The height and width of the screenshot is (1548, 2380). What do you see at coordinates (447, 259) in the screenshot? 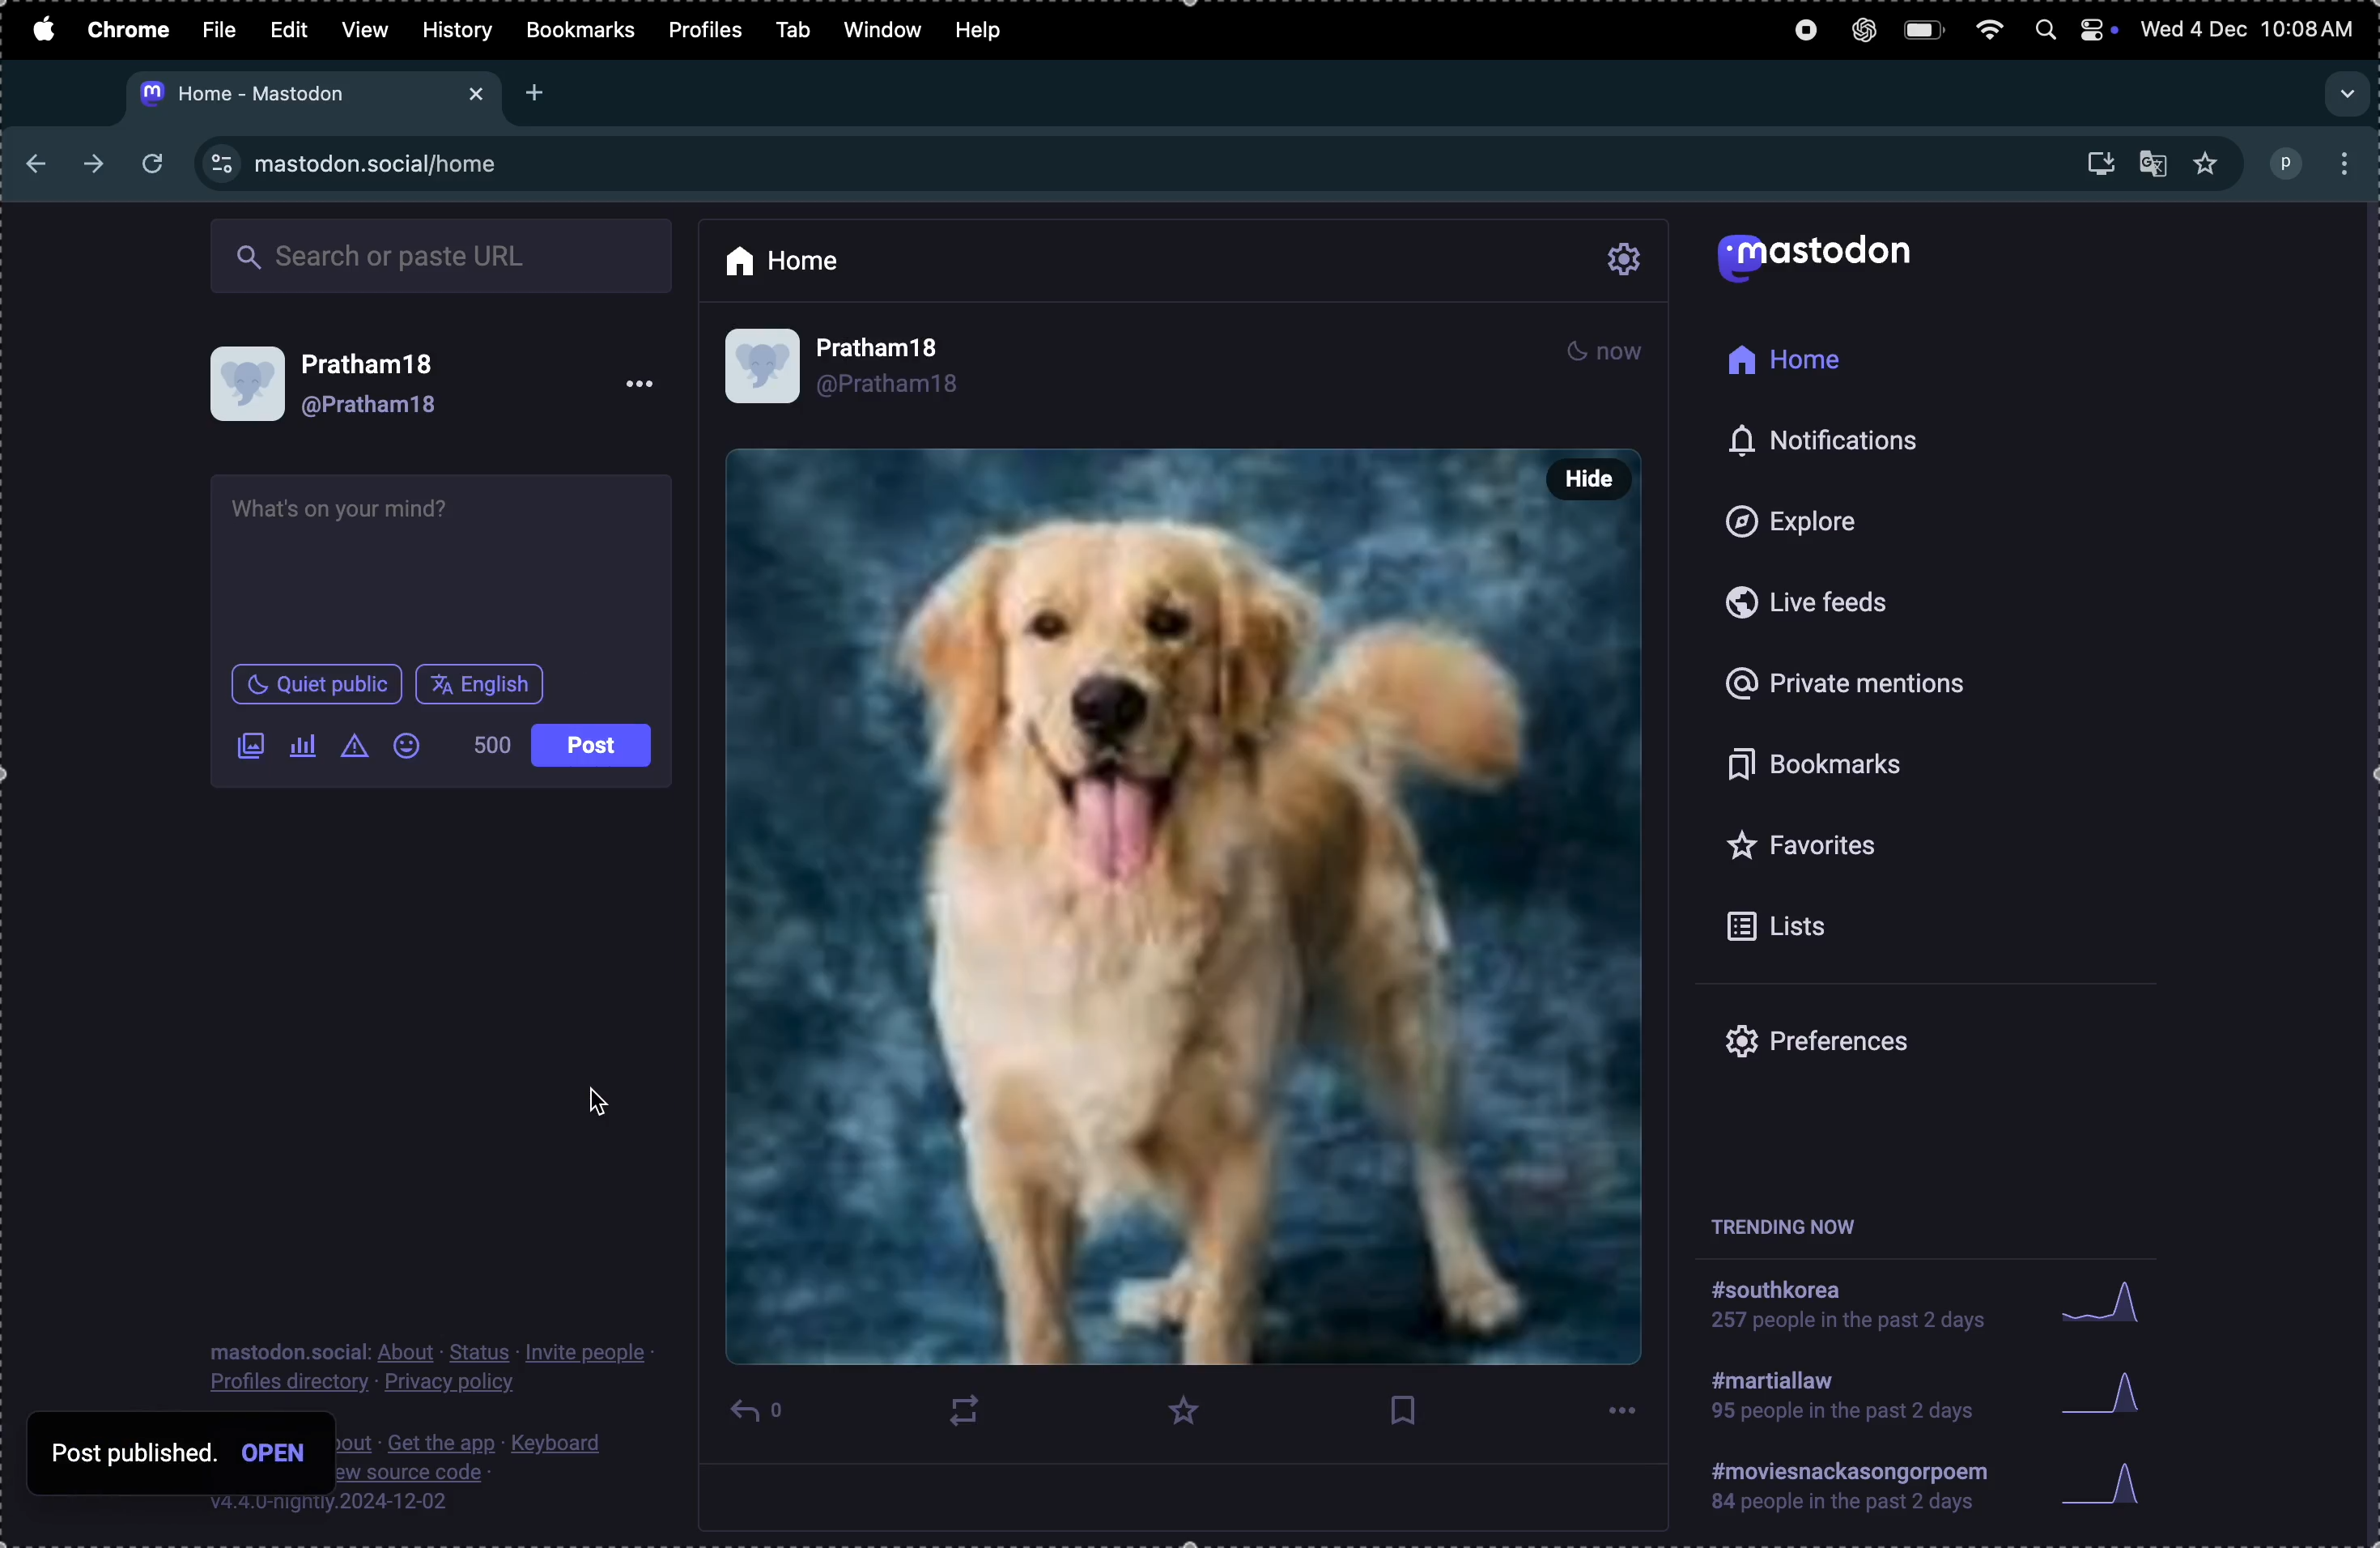
I see `Search box url` at bounding box center [447, 259].